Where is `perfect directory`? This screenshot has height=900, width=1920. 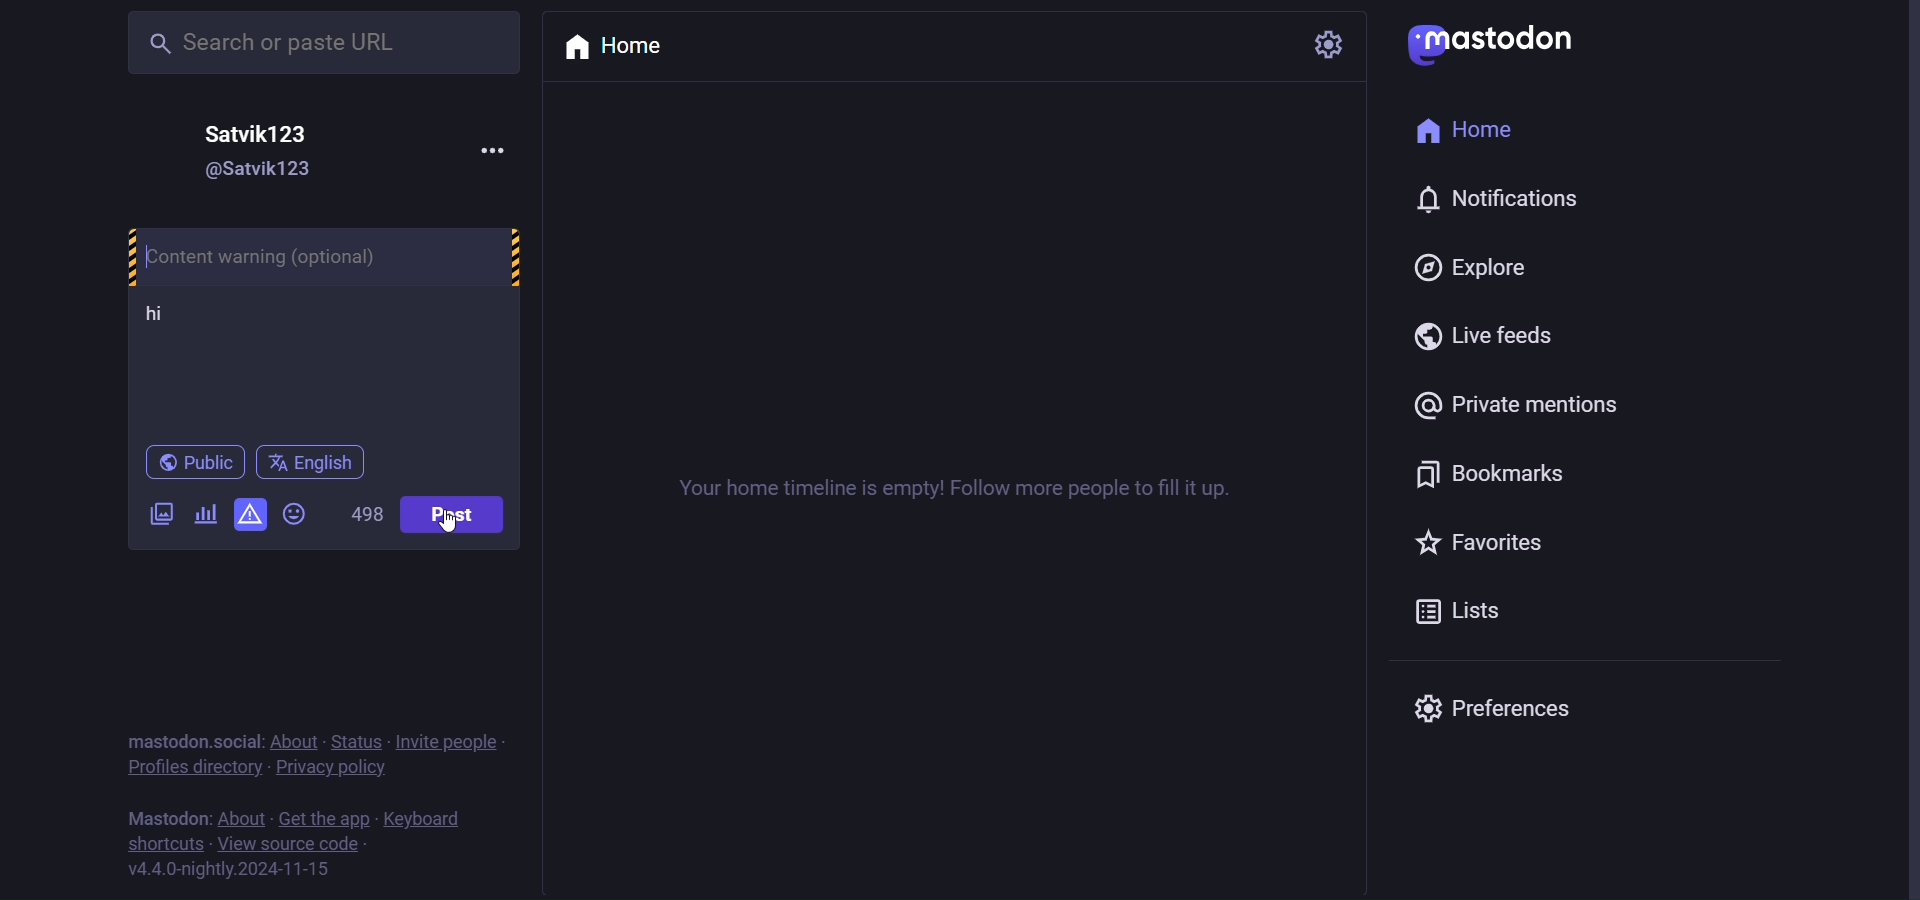 perfect directory is located at coordinates (190, 769).